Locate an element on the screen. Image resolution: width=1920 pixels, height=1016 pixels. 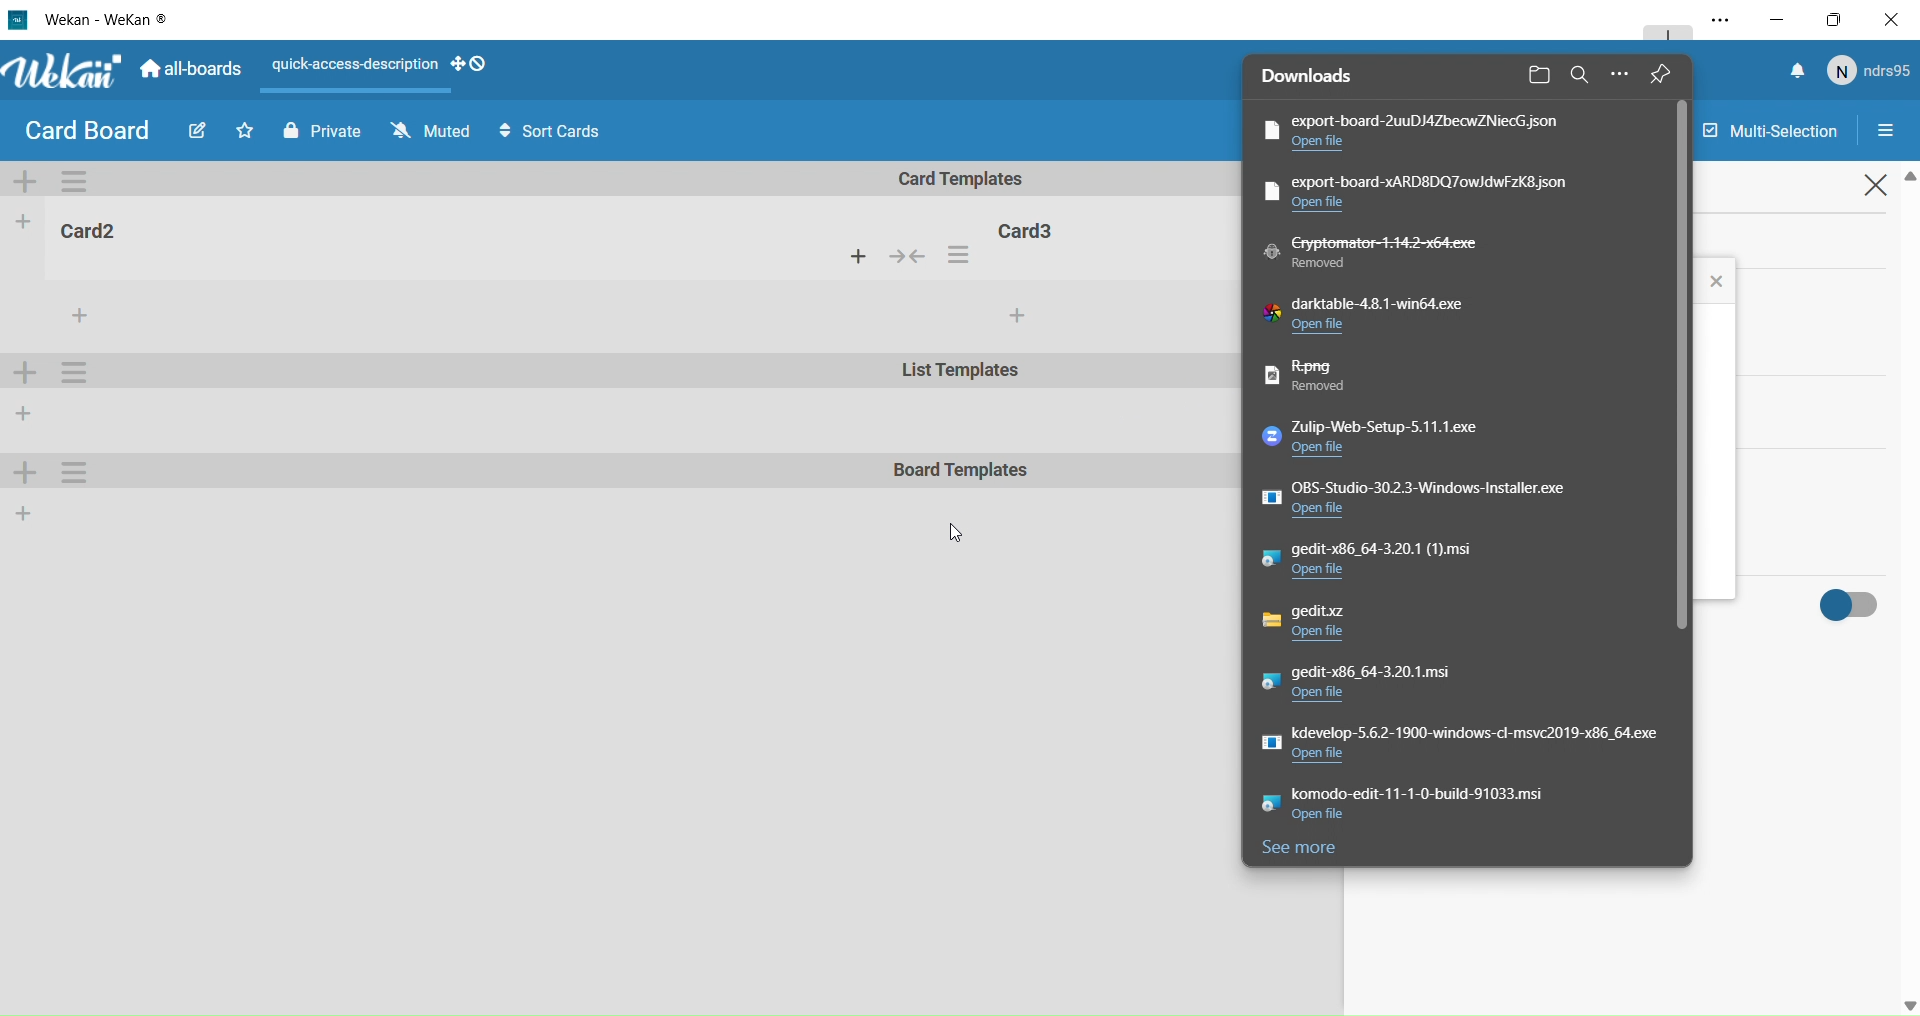
edit is located at coordinates (194, 134).